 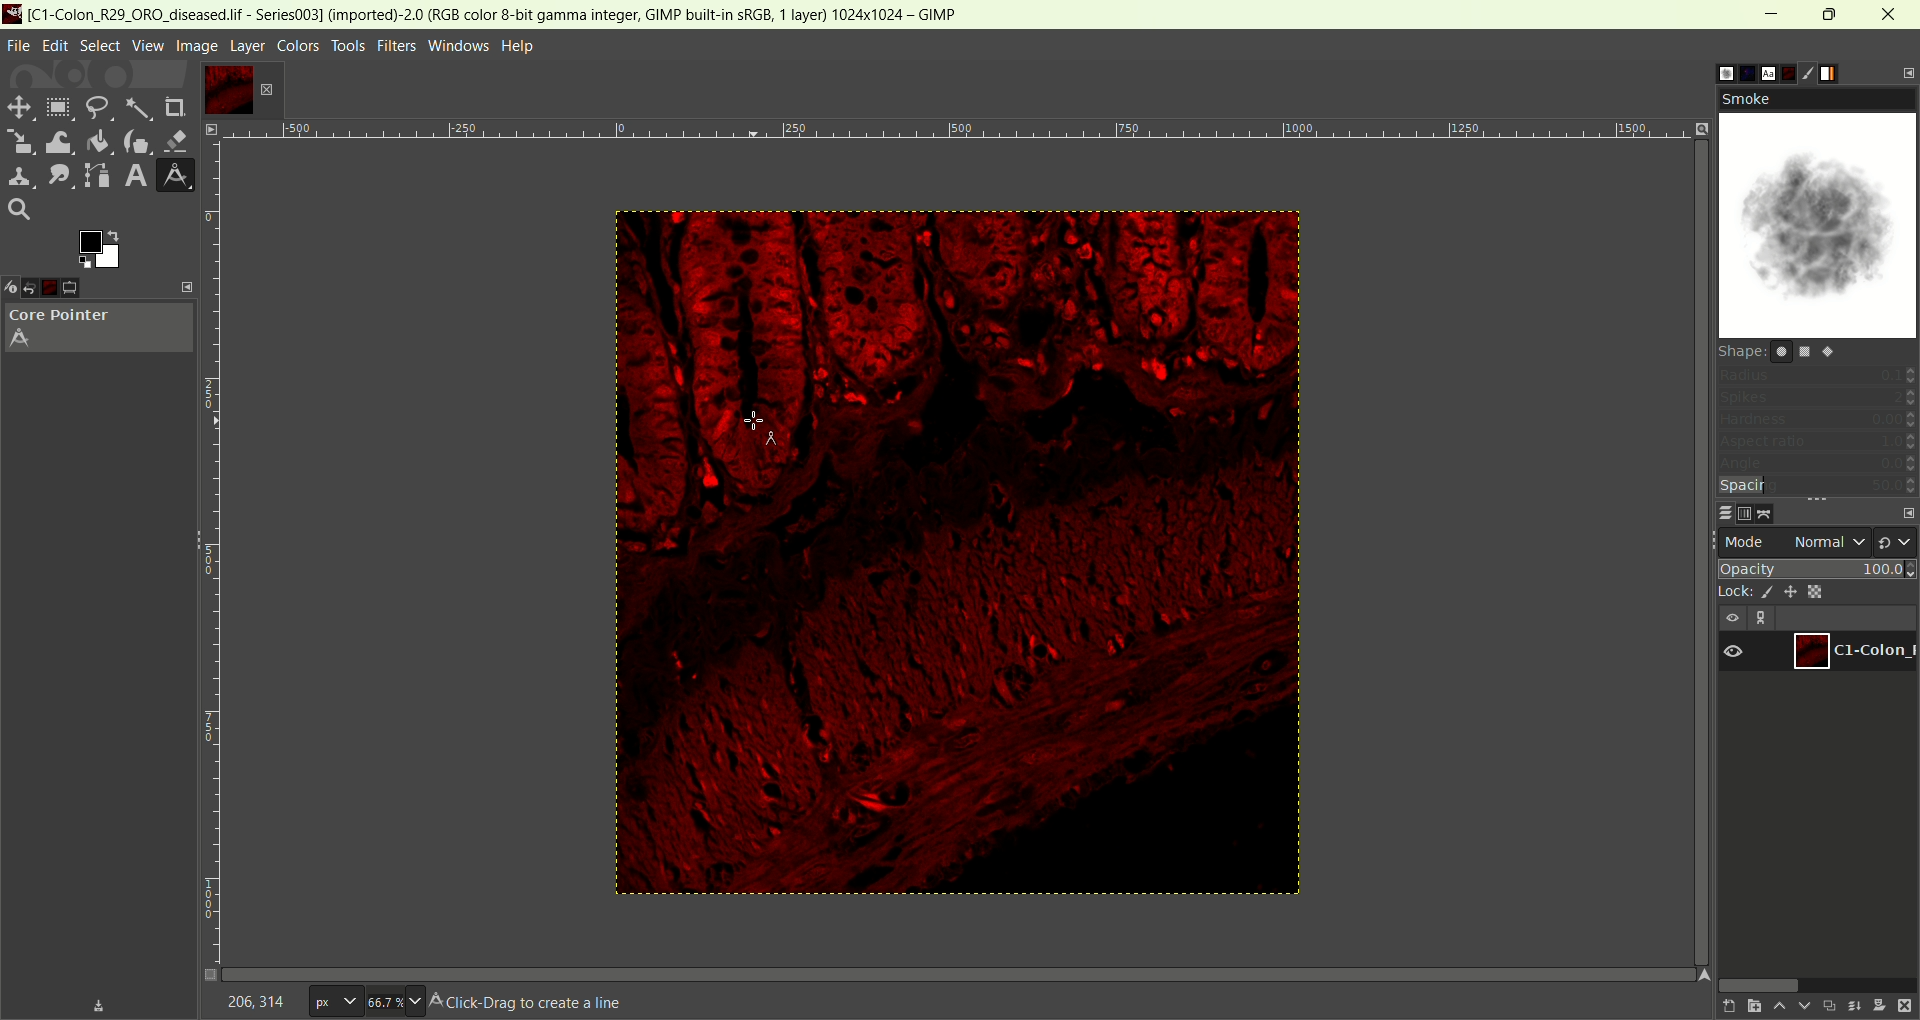 What do you see at coordinates (1745, 514) in the screenshot?
I see `channels` at bounding box center [1745, 514].